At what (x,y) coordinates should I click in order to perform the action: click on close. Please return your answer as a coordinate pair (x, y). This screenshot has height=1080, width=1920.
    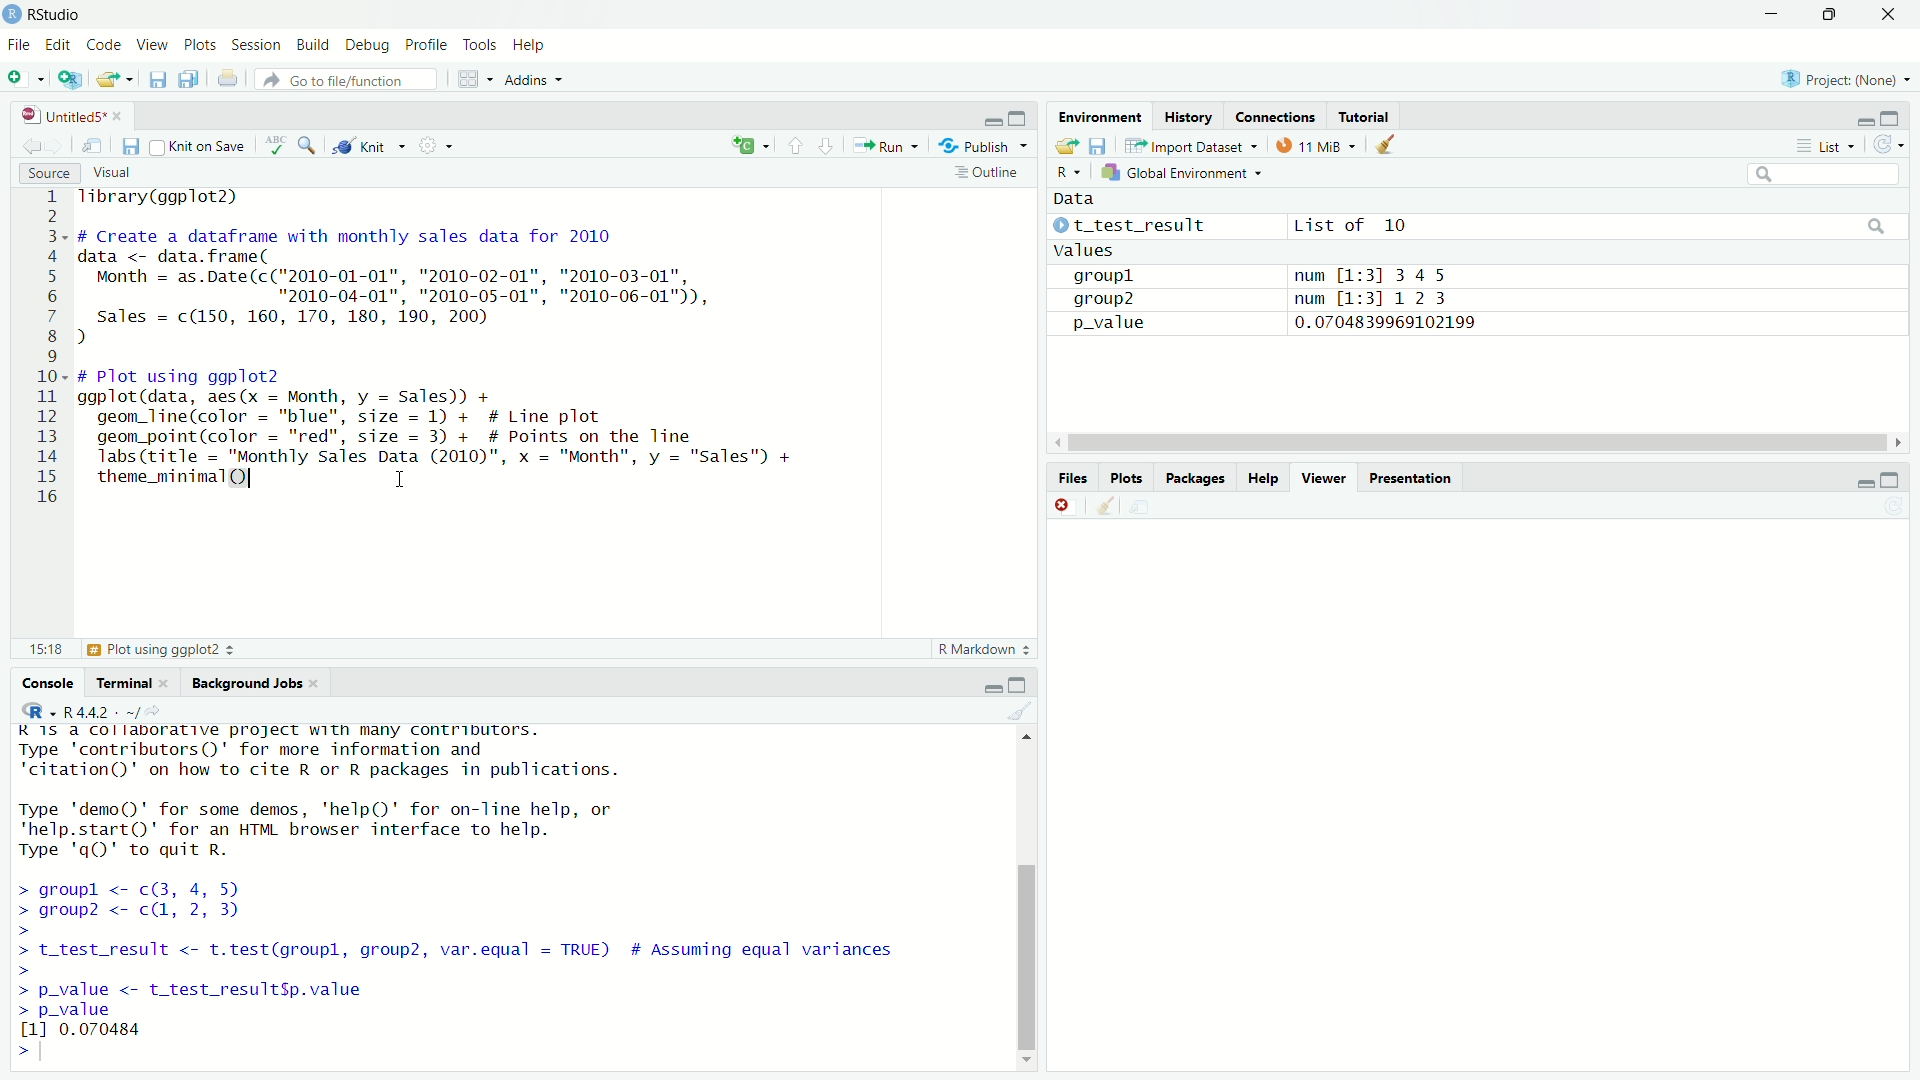
    Looking at the image, I should click on (1063, 504).